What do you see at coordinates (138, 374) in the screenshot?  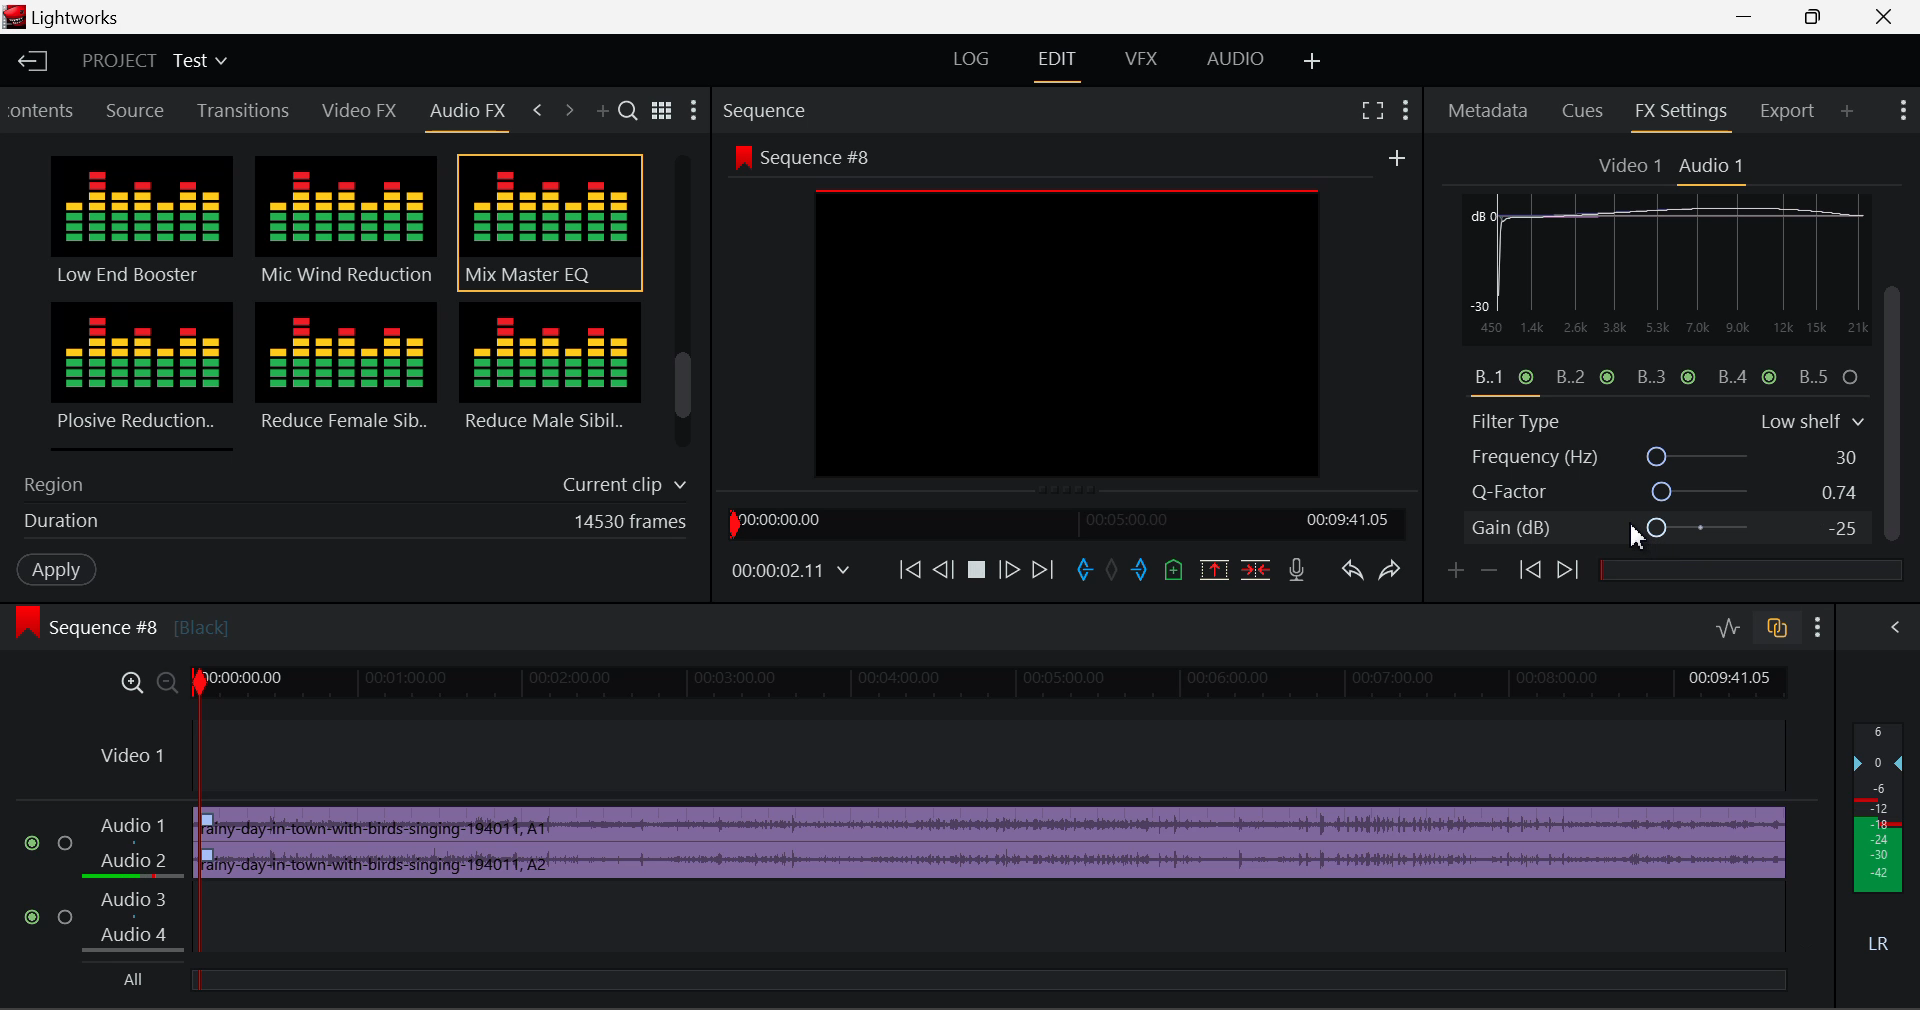 I see `Plosive Reduction` at bounding box center [138, 374].